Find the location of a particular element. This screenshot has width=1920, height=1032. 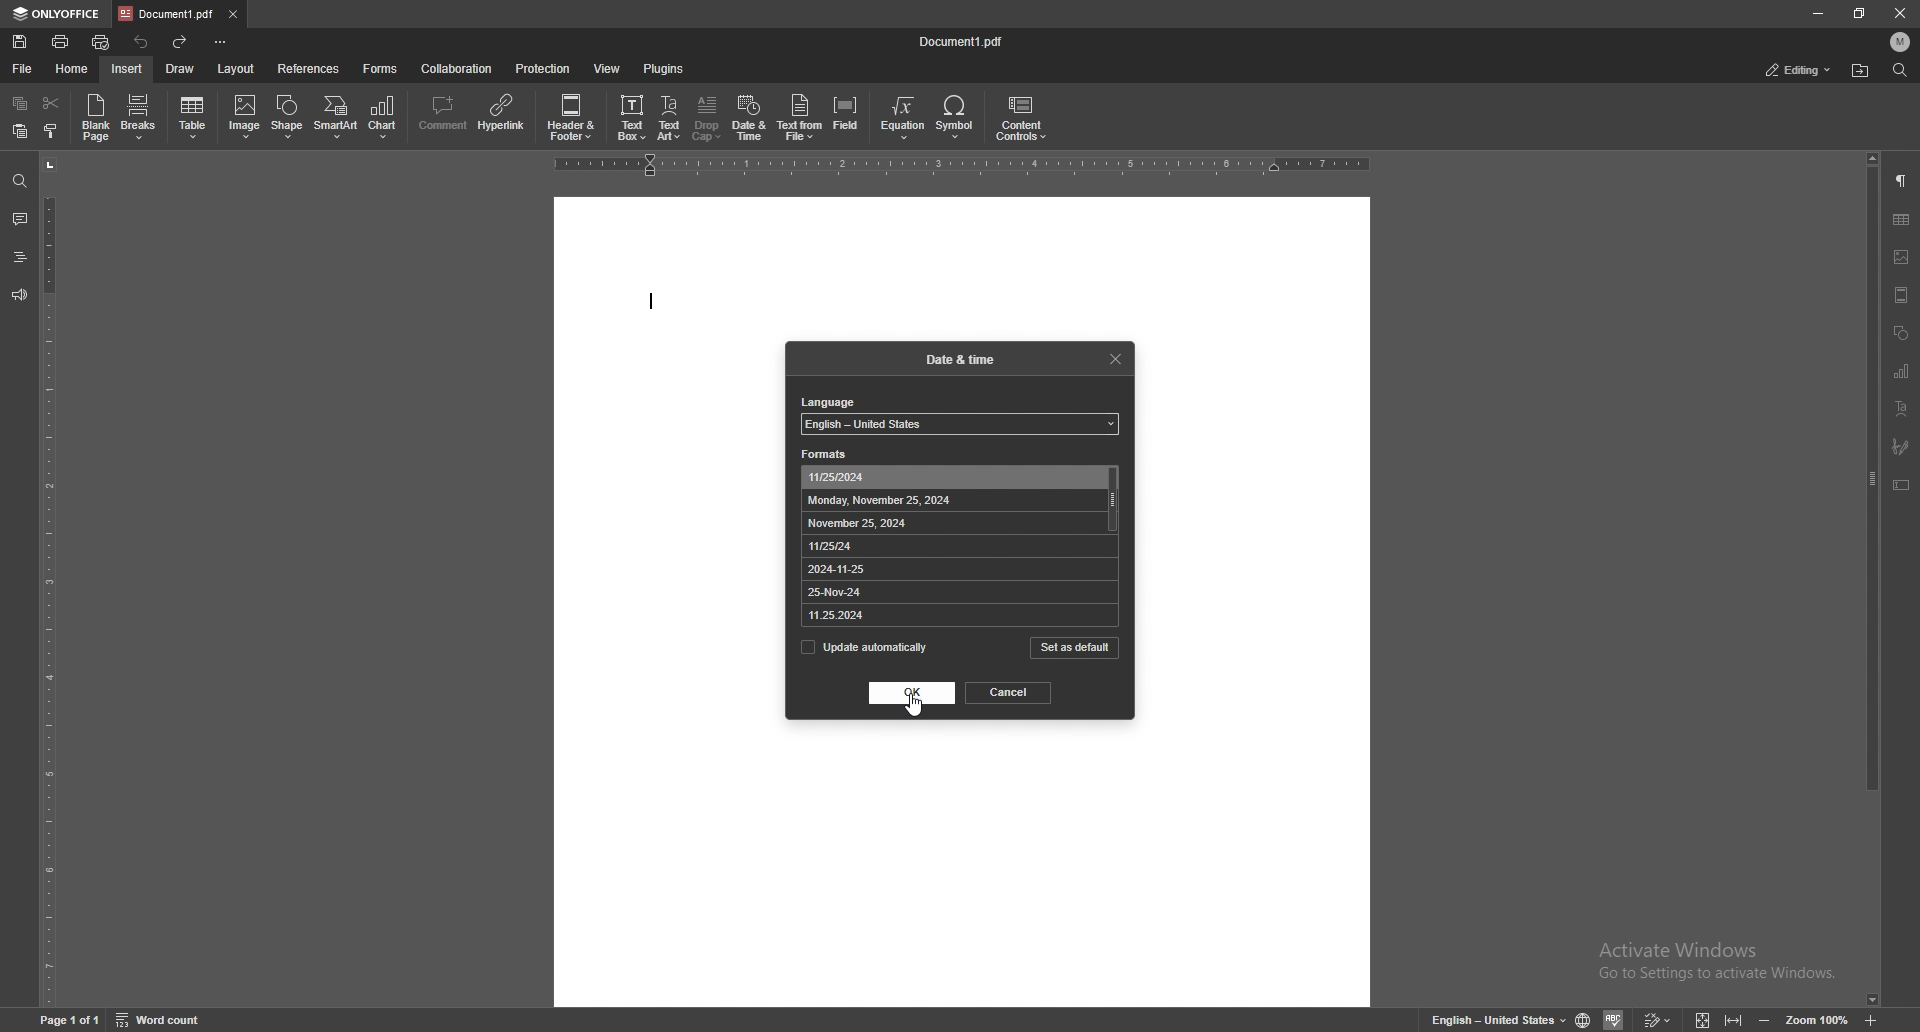

file name is located at coordinates (964, 43).